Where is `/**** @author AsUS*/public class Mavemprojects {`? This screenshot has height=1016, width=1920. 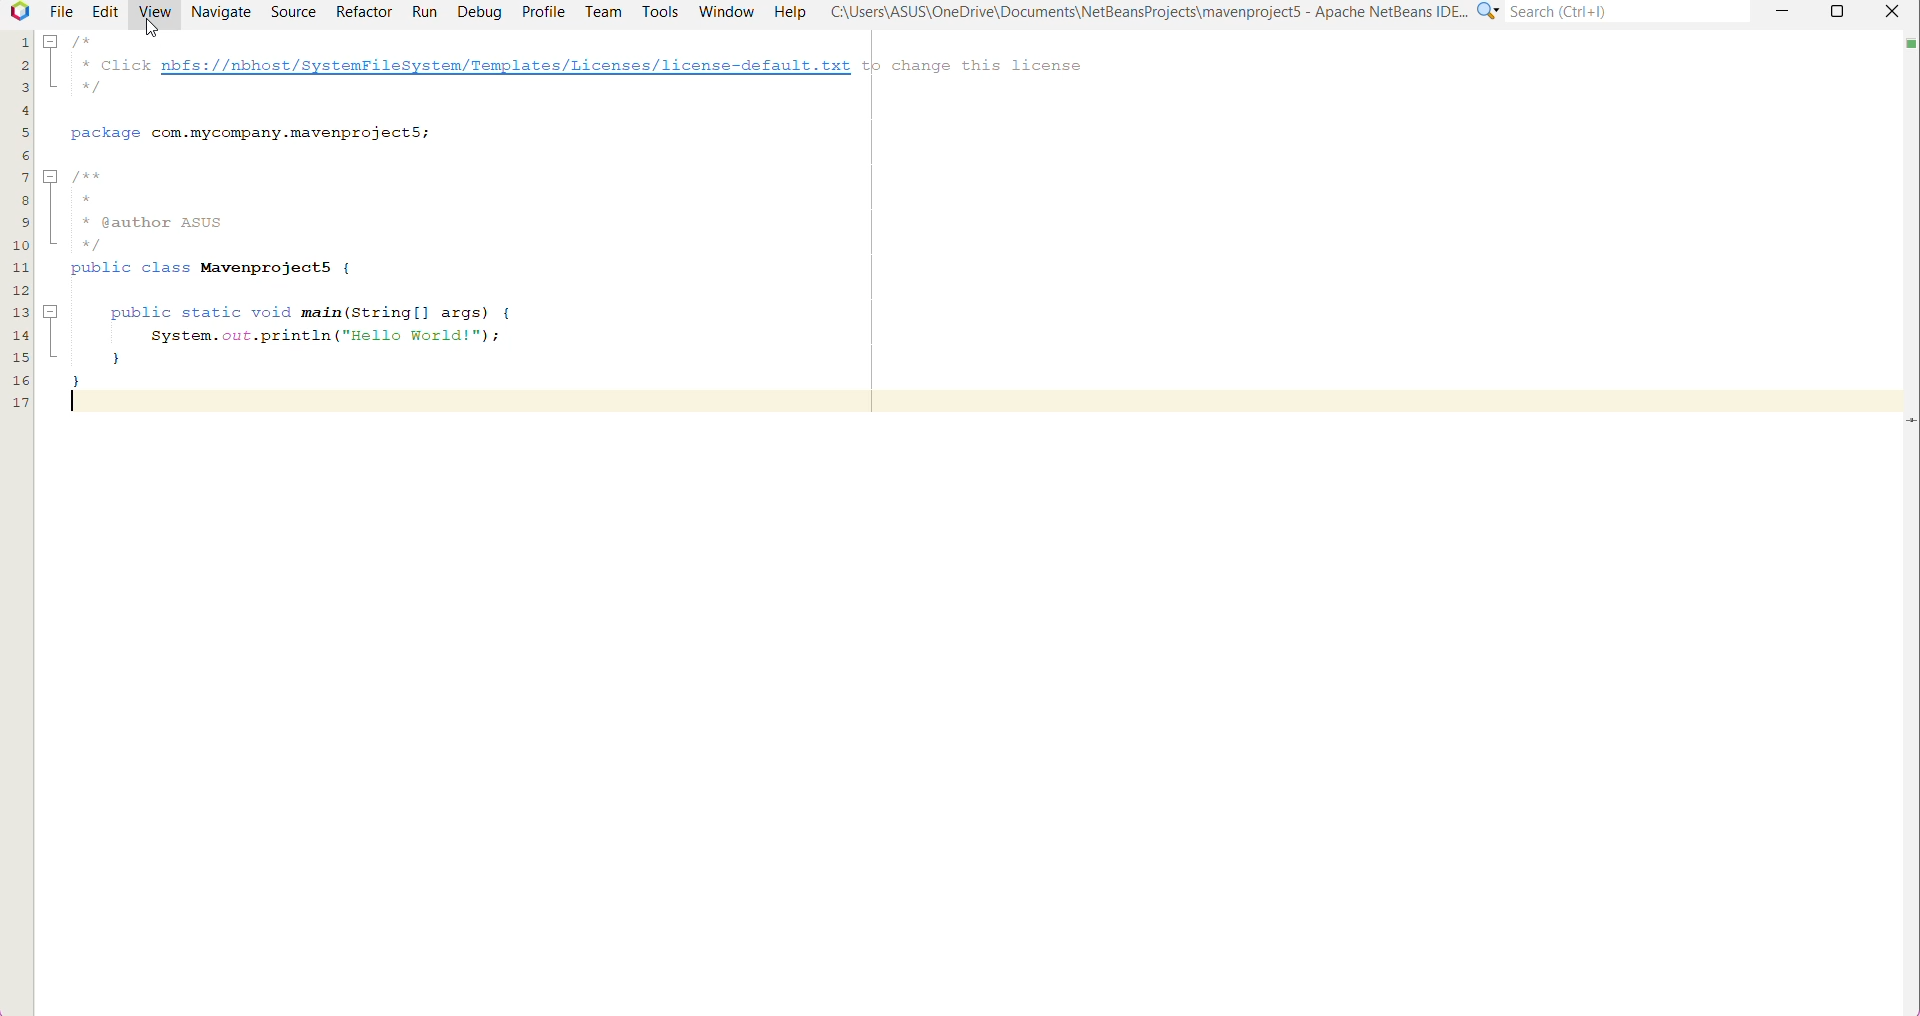 /**** @author AsUS*/public class Mavemprojects { is located at coordinates (220, 221).